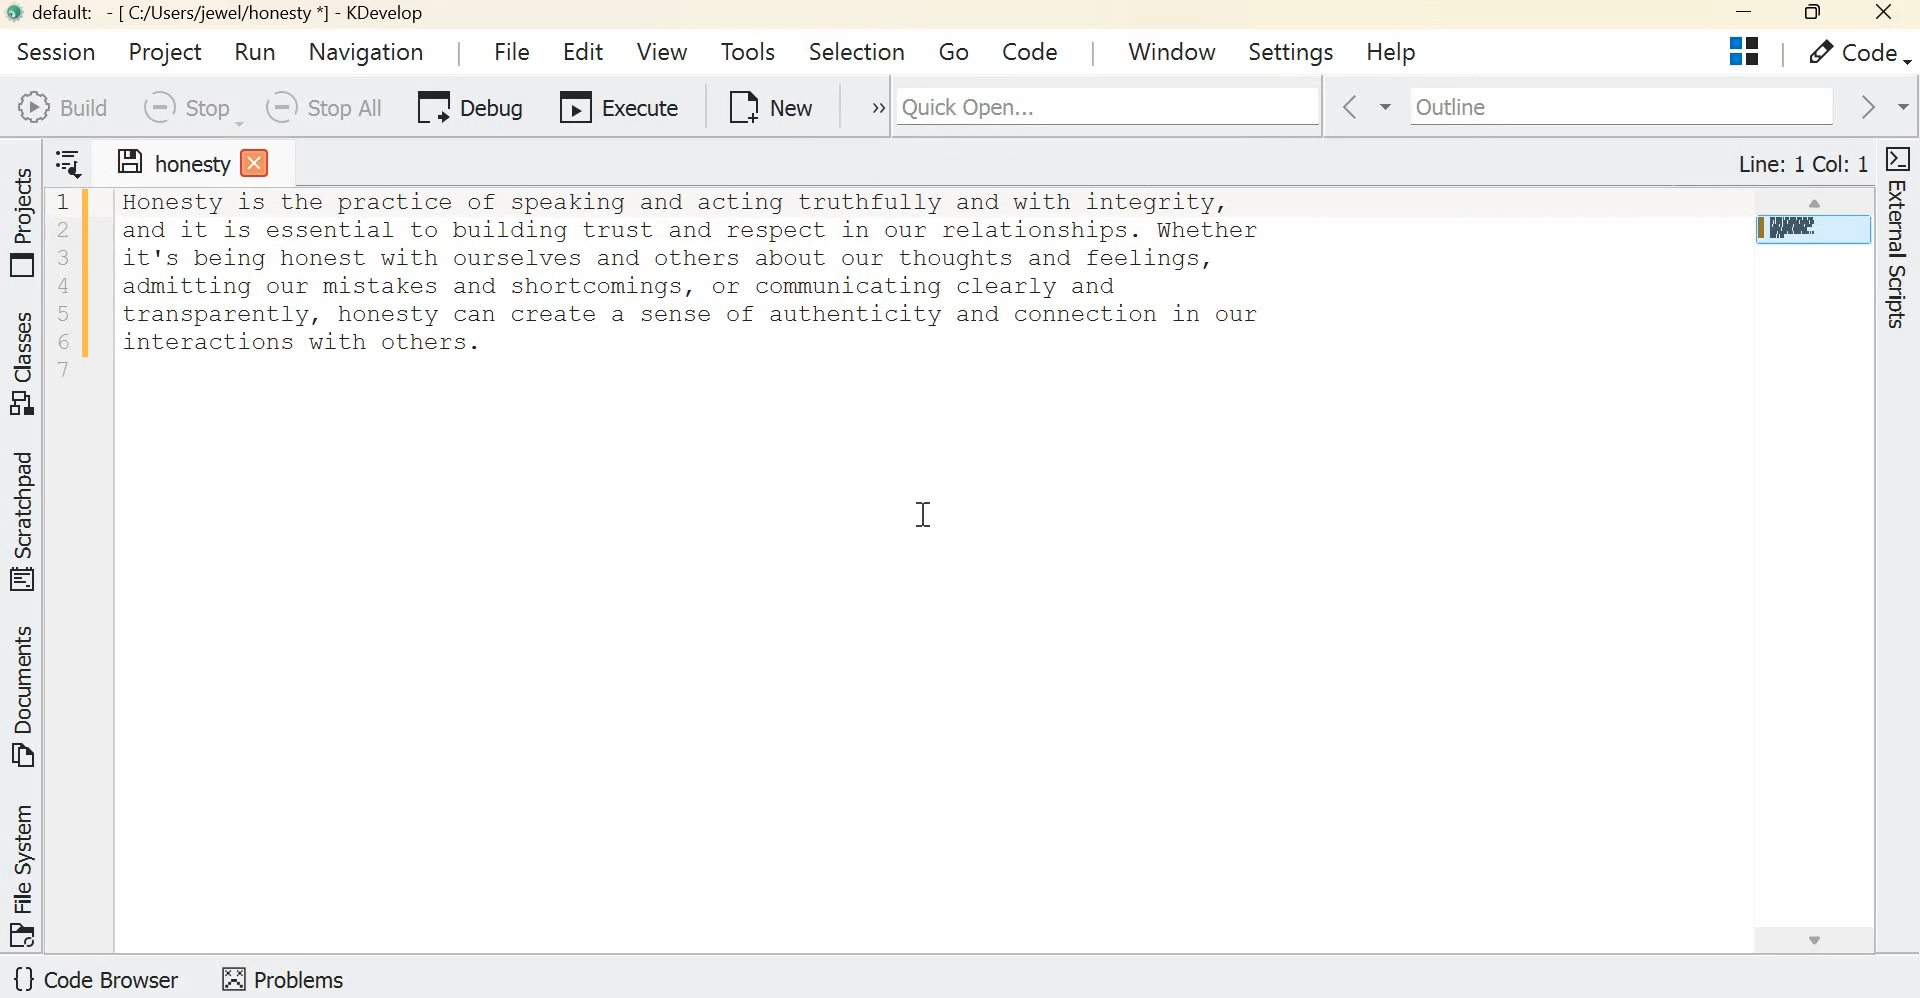  I want to click on Code, so click(1852, 53).